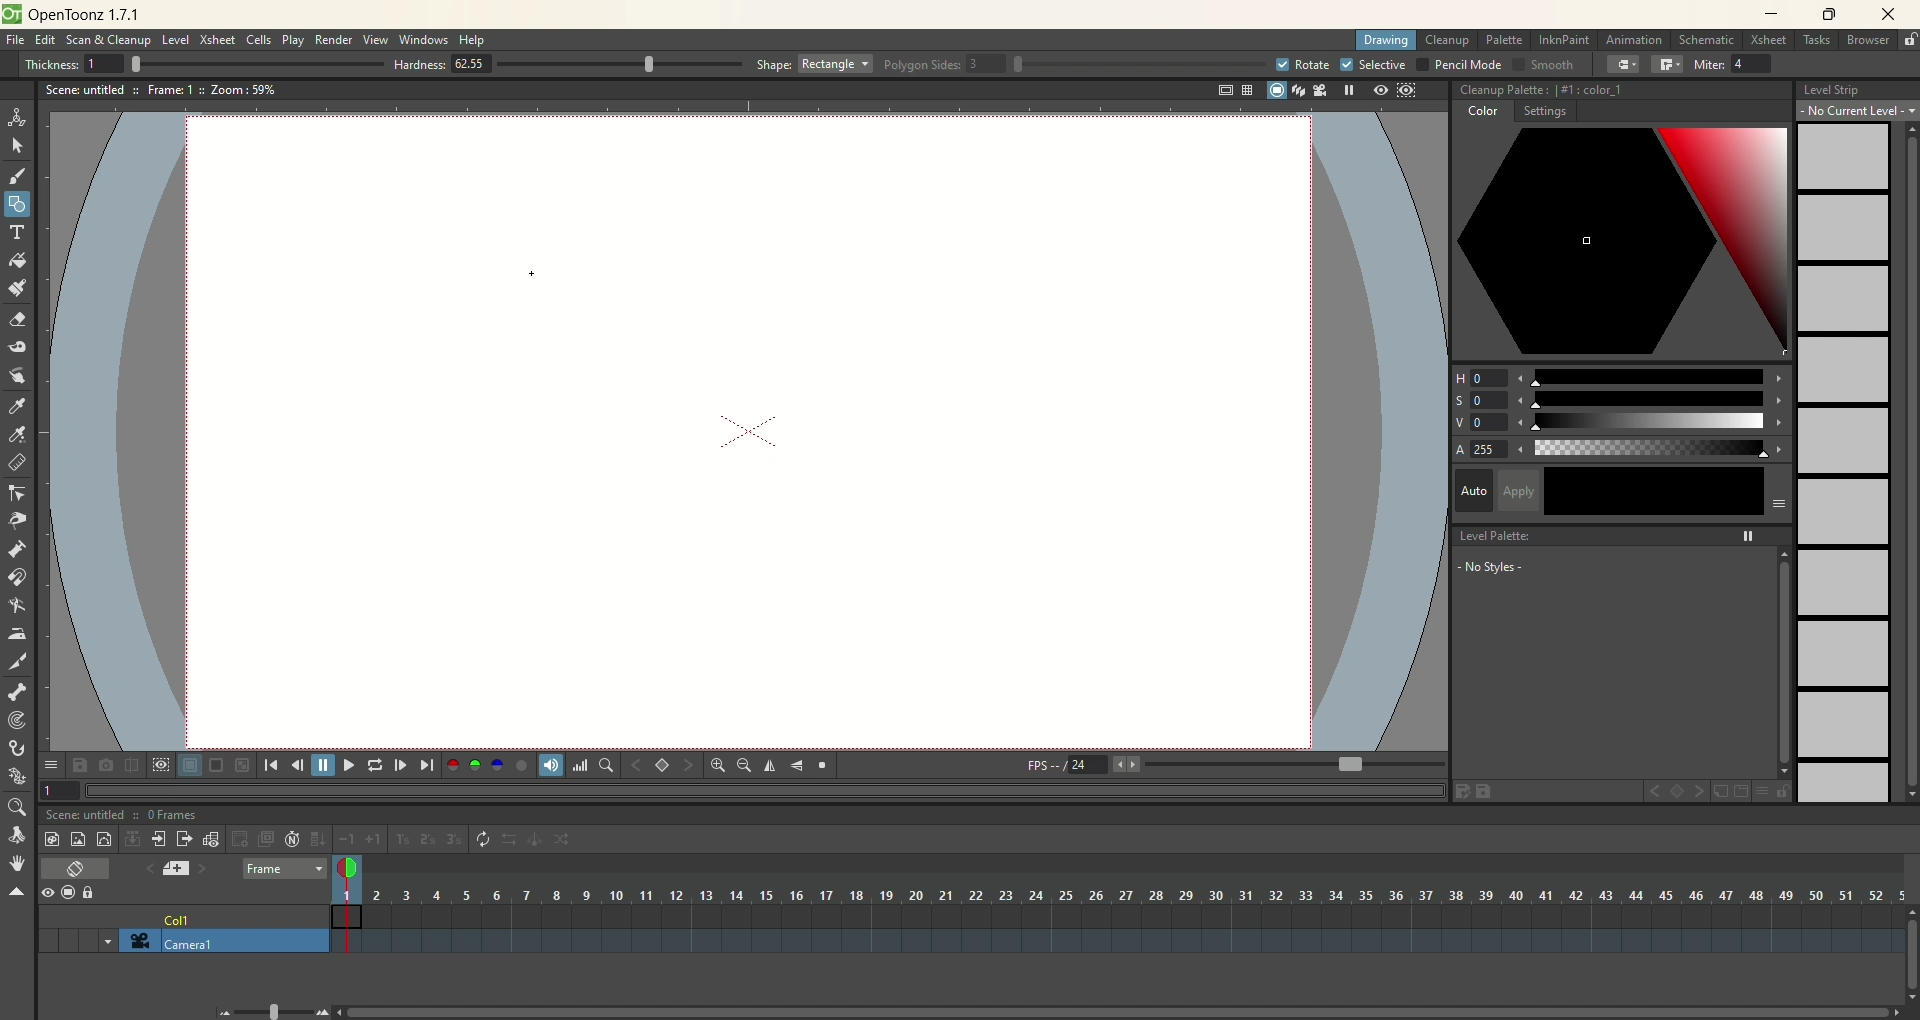  I want to click on thickness, so click(196, 63).